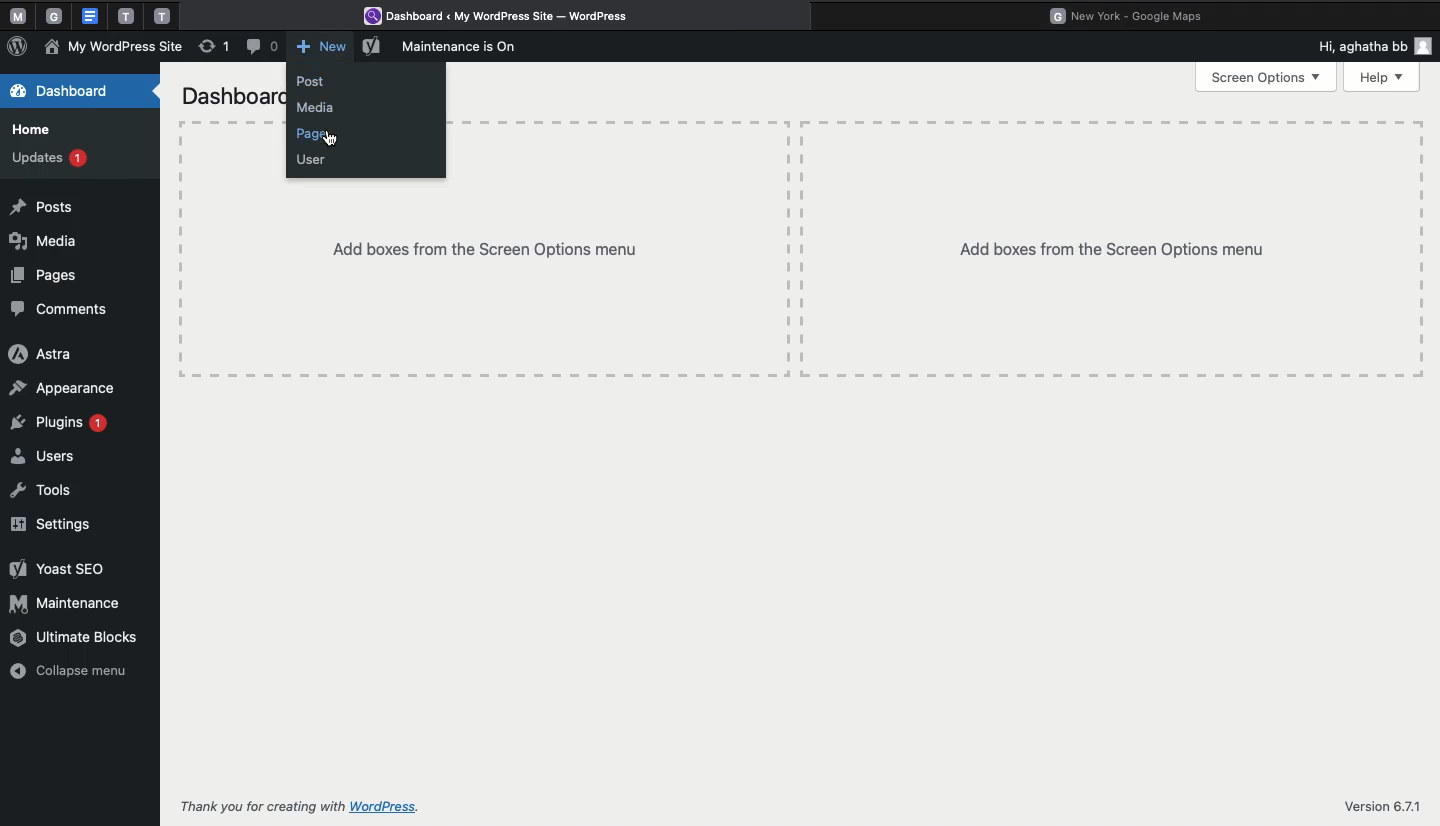  Describe the element at coordinates (49, 159) in the screenshot. I see `Updates` at that location.